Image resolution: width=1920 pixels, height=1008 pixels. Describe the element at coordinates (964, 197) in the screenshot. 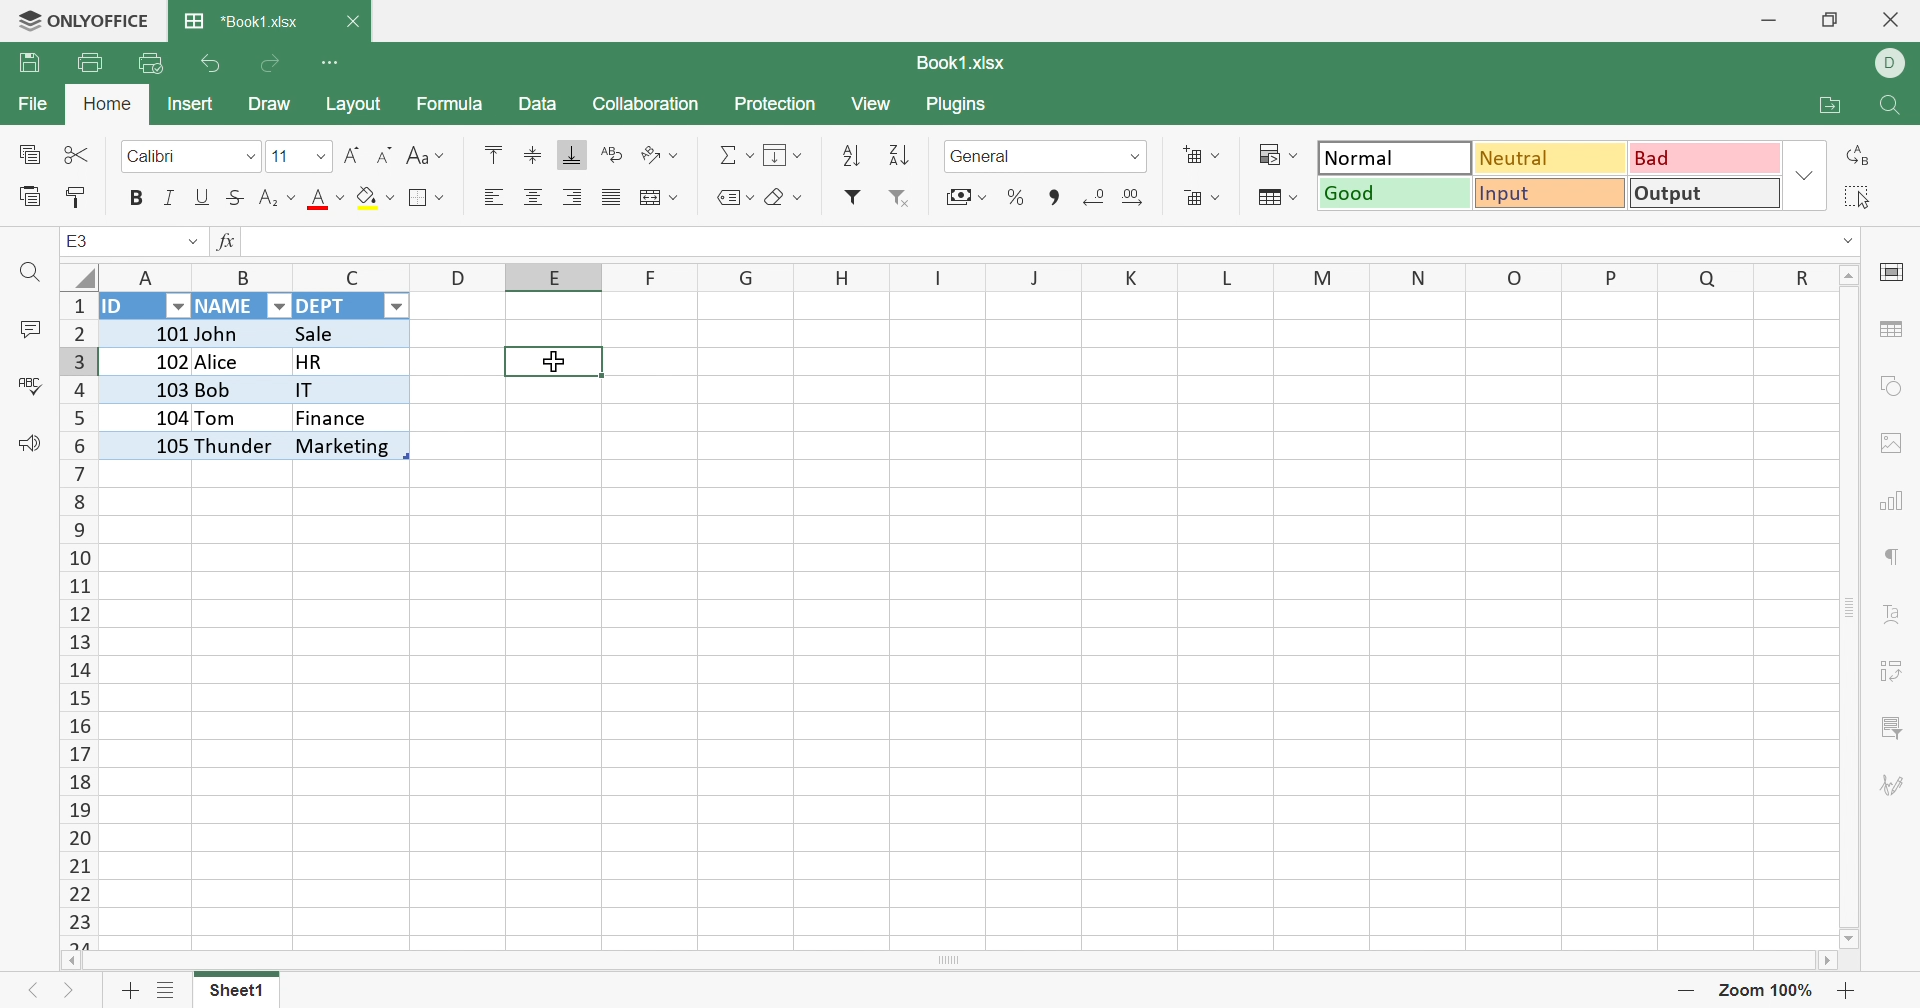

I see `Accounting` at that location.